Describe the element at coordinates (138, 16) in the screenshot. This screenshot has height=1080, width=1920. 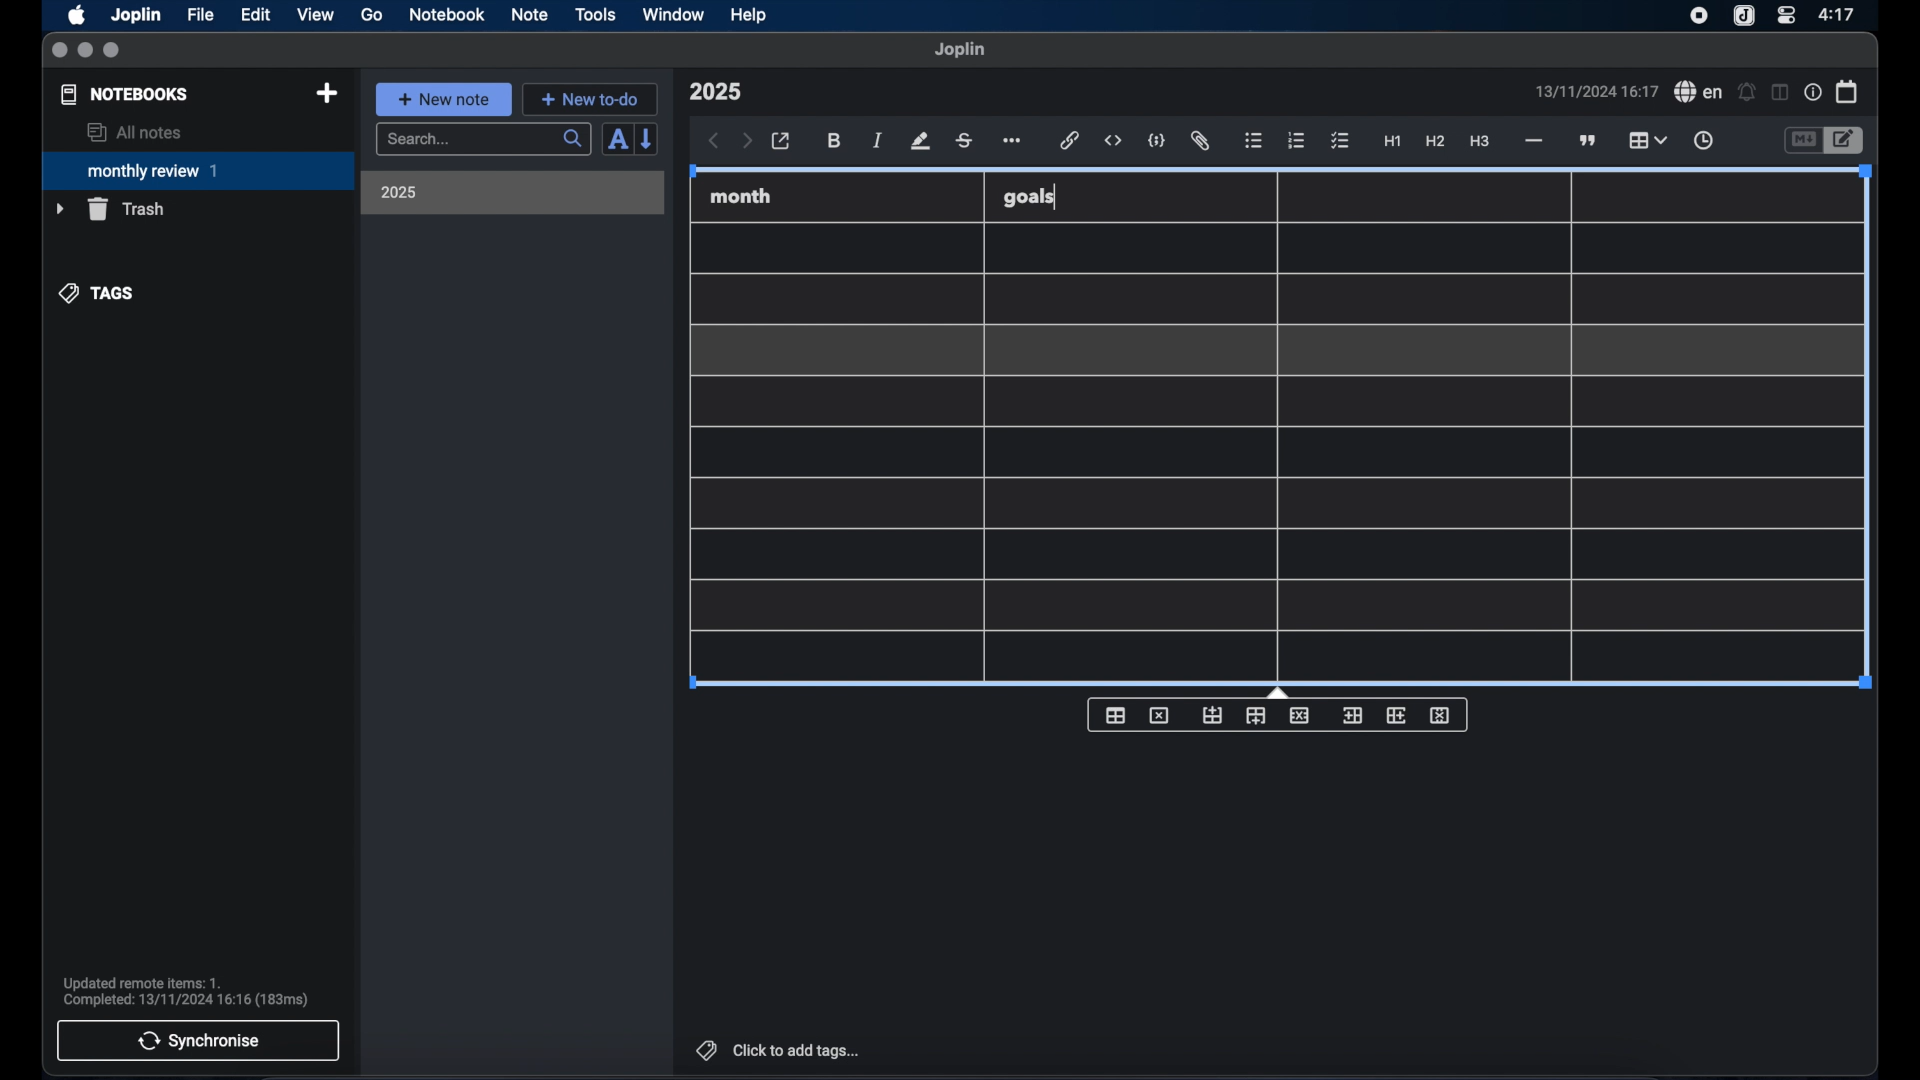
I see `Joplin` at that location.